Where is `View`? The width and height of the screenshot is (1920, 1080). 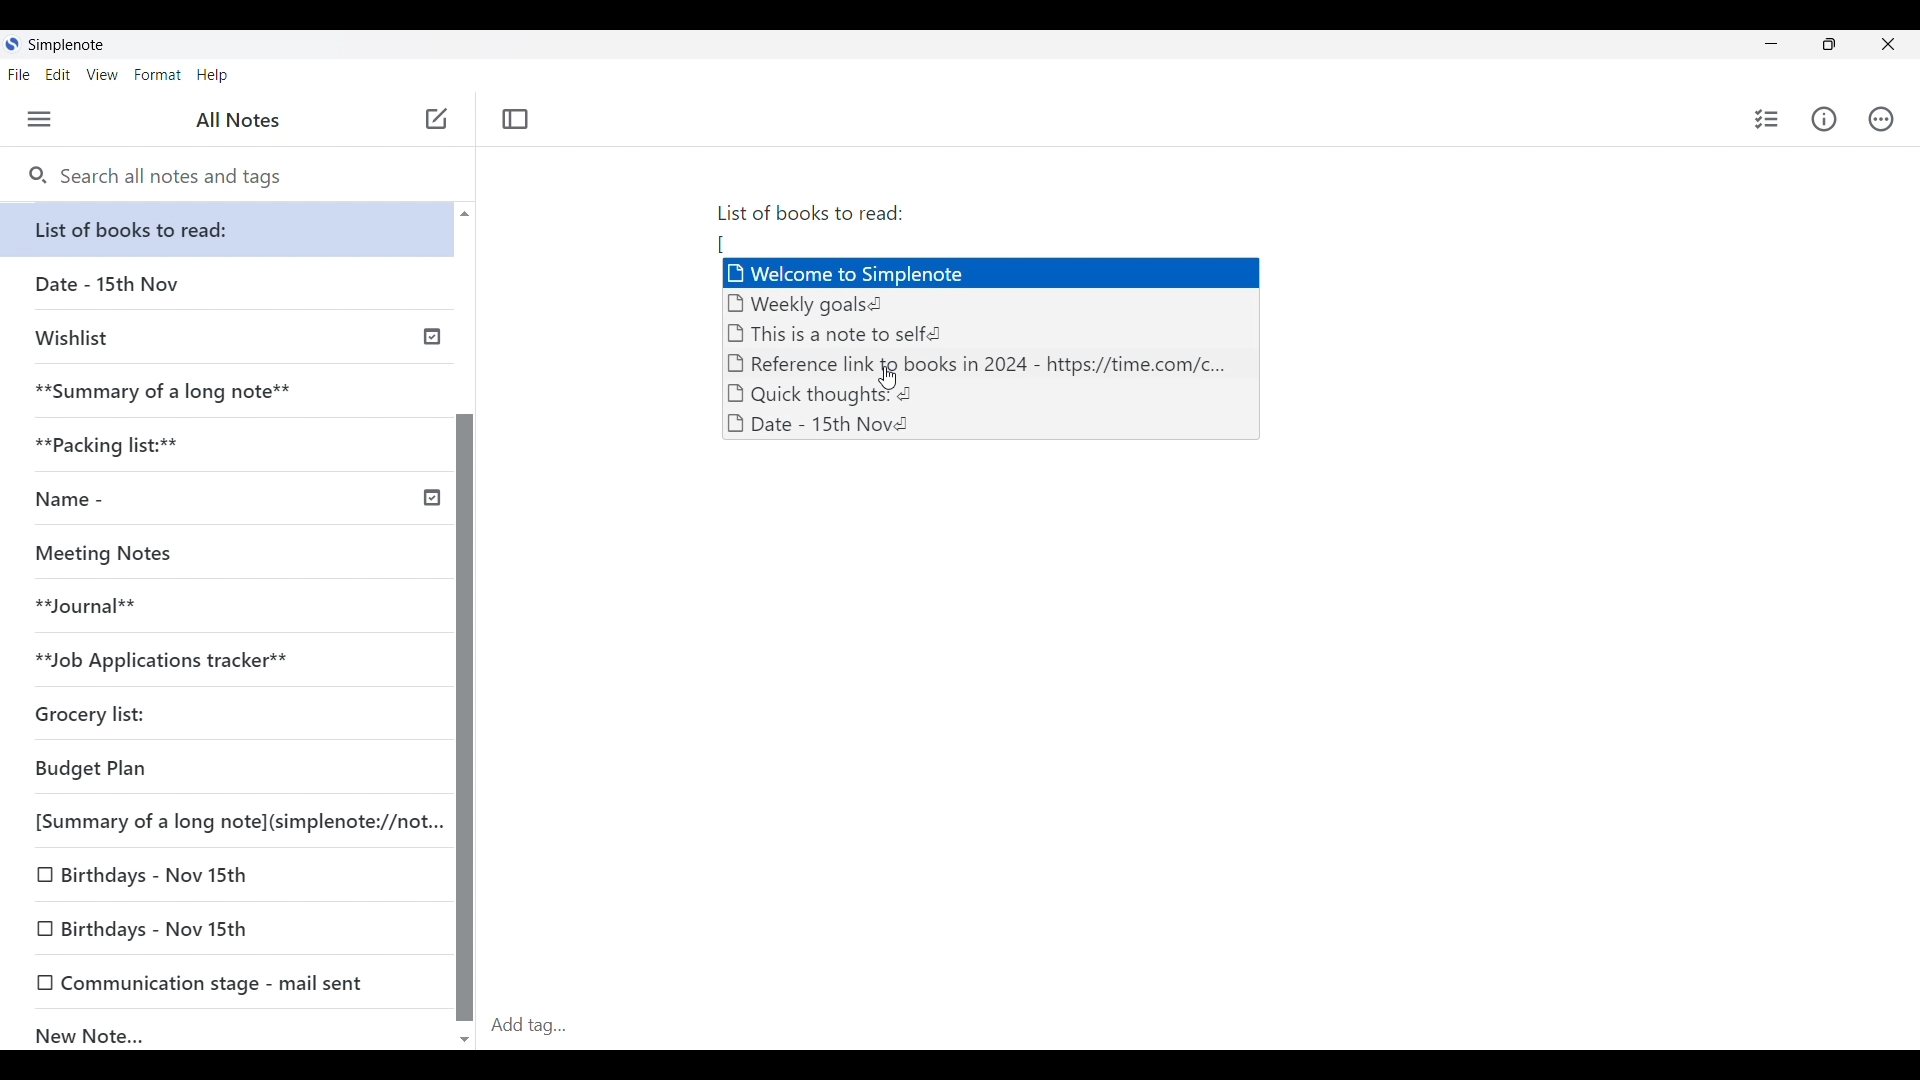 View is located at coordinates (103, 75).